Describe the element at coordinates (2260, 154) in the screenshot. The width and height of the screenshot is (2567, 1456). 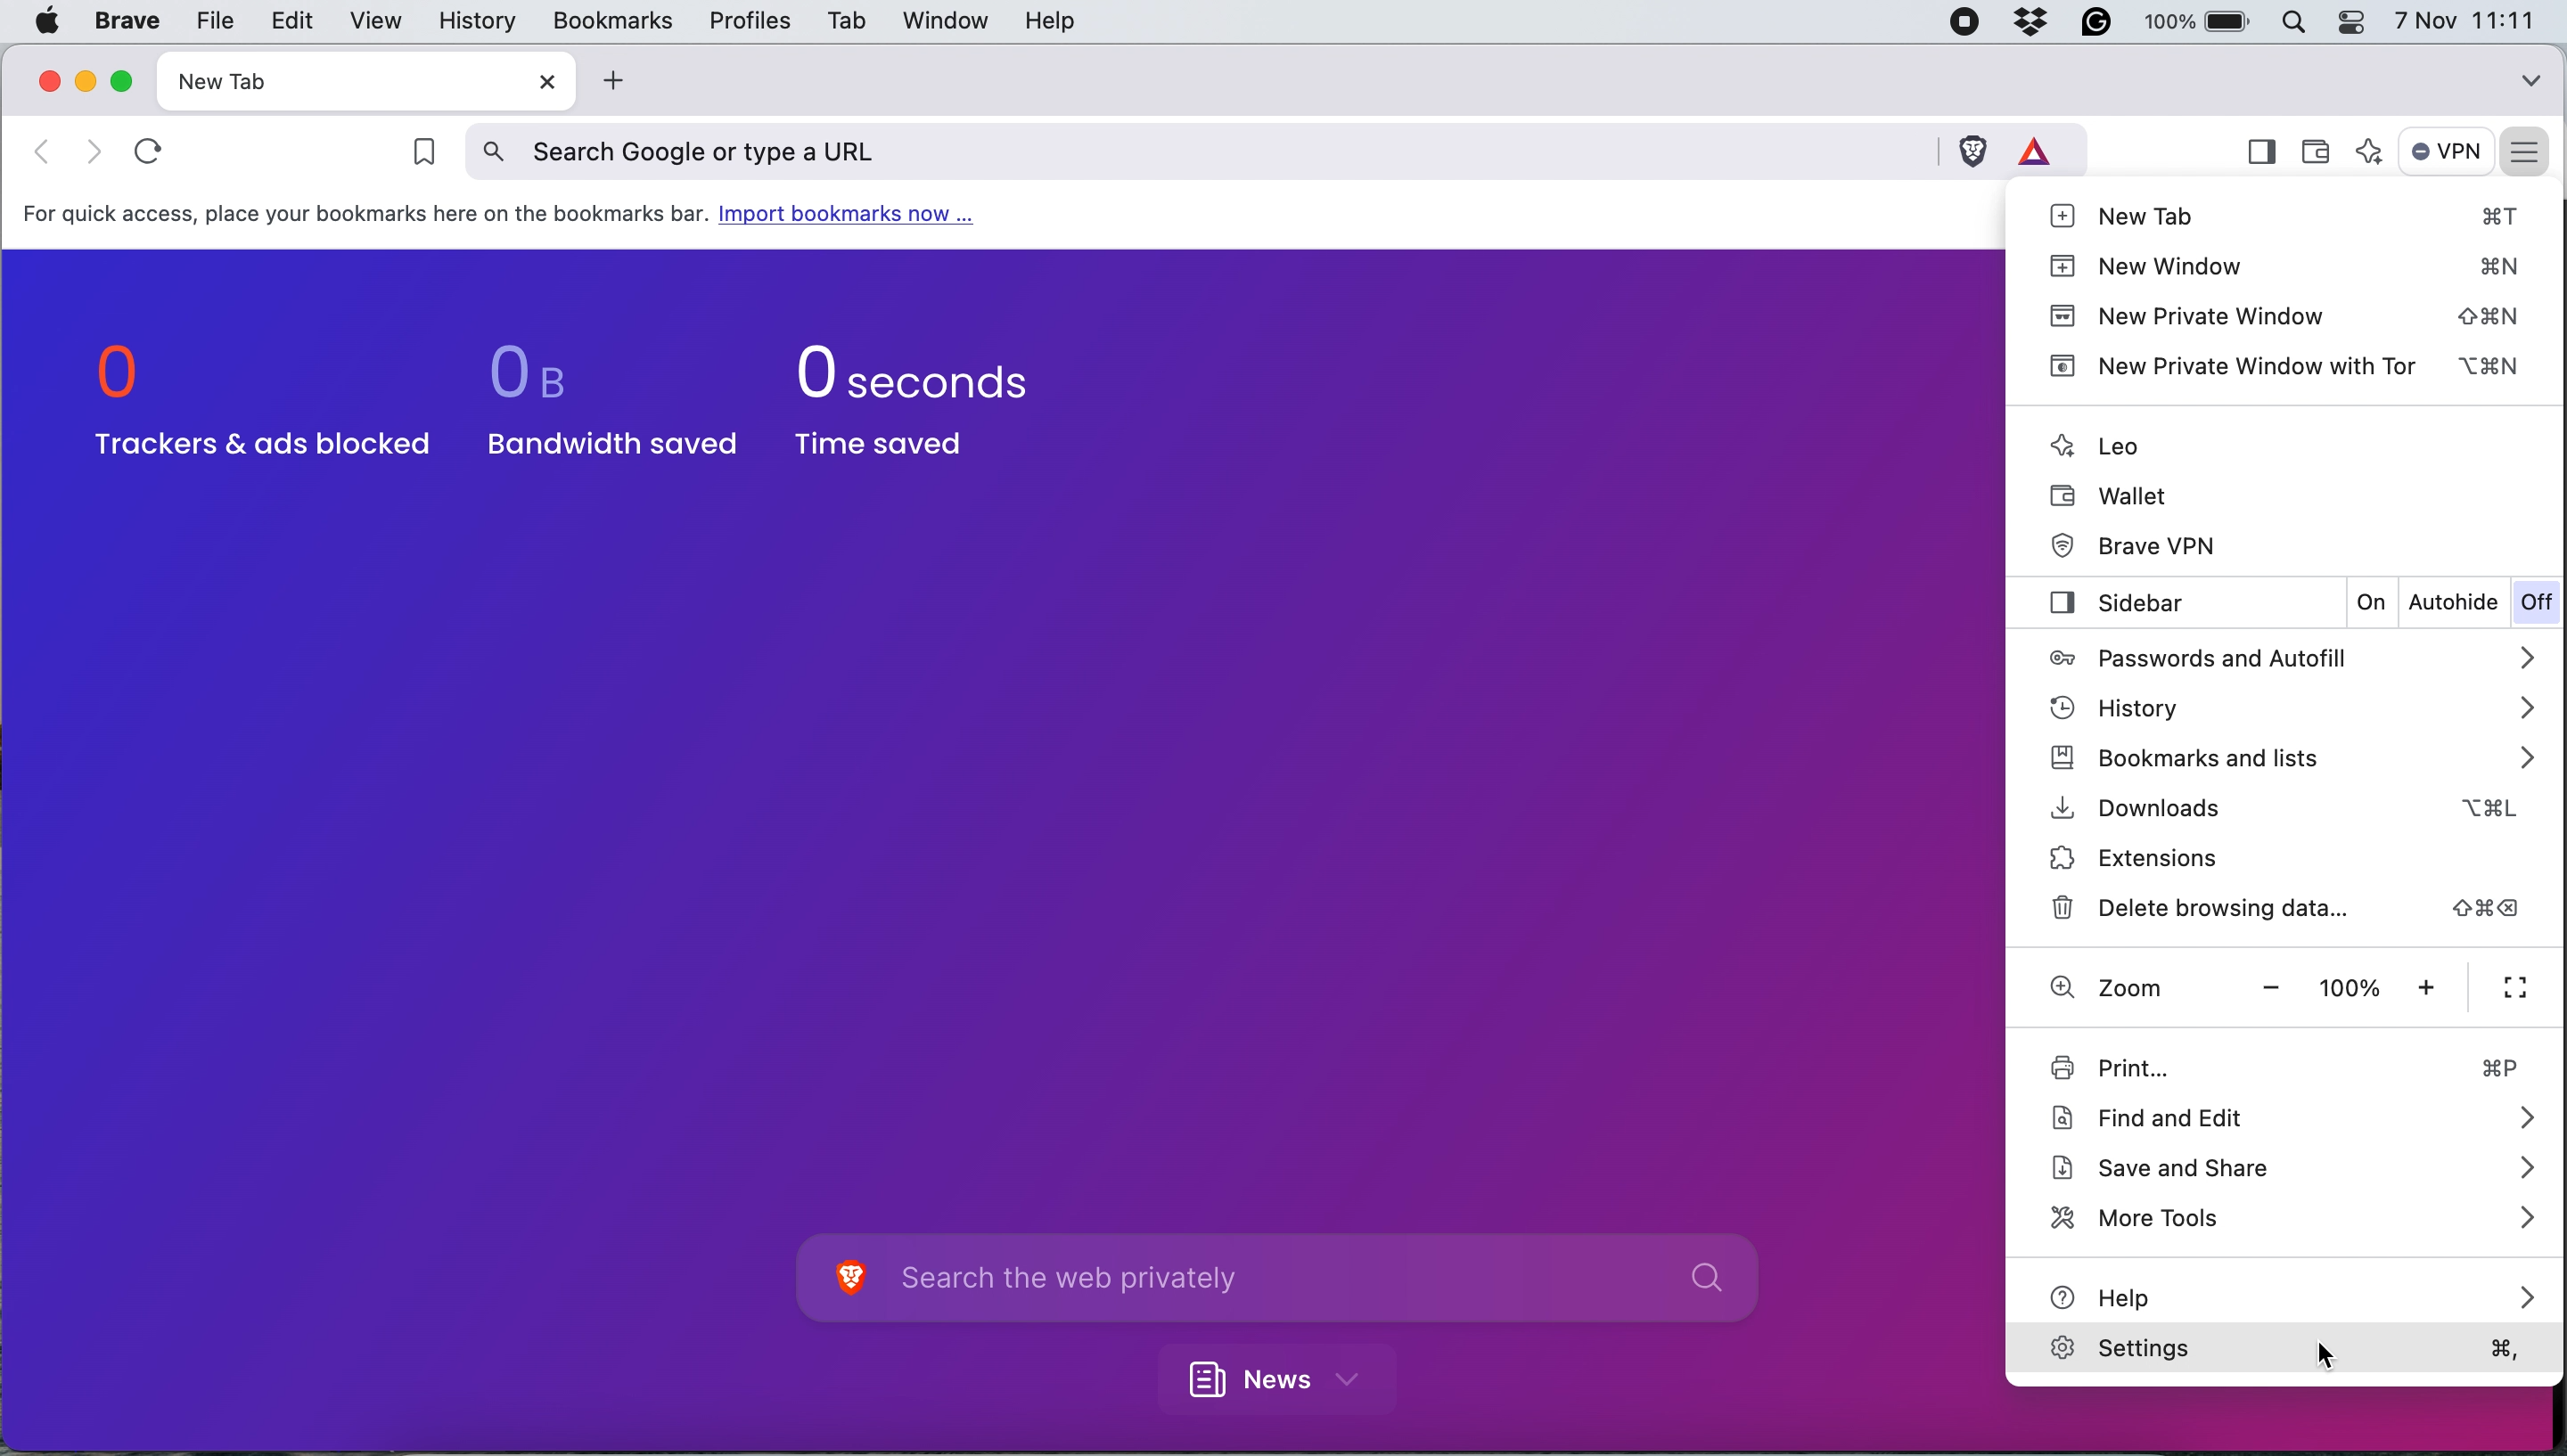
I see `show sidebar` at that location.